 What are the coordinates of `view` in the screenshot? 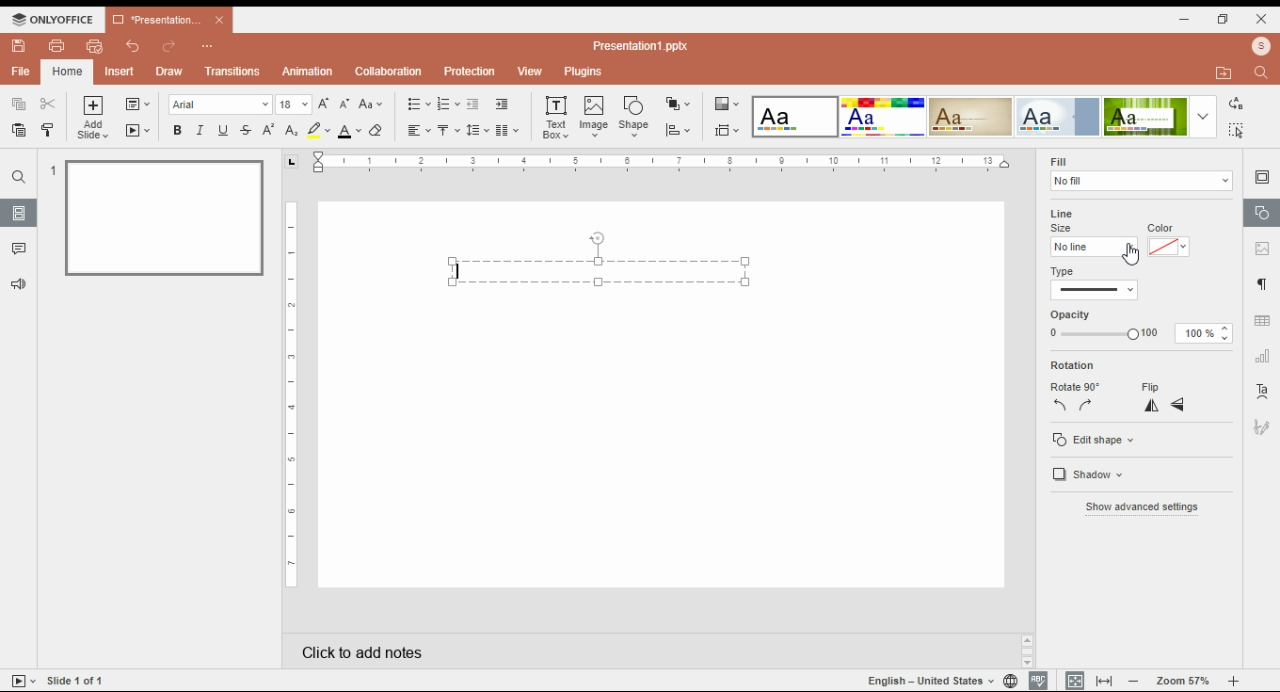 It's located at (530, 71).